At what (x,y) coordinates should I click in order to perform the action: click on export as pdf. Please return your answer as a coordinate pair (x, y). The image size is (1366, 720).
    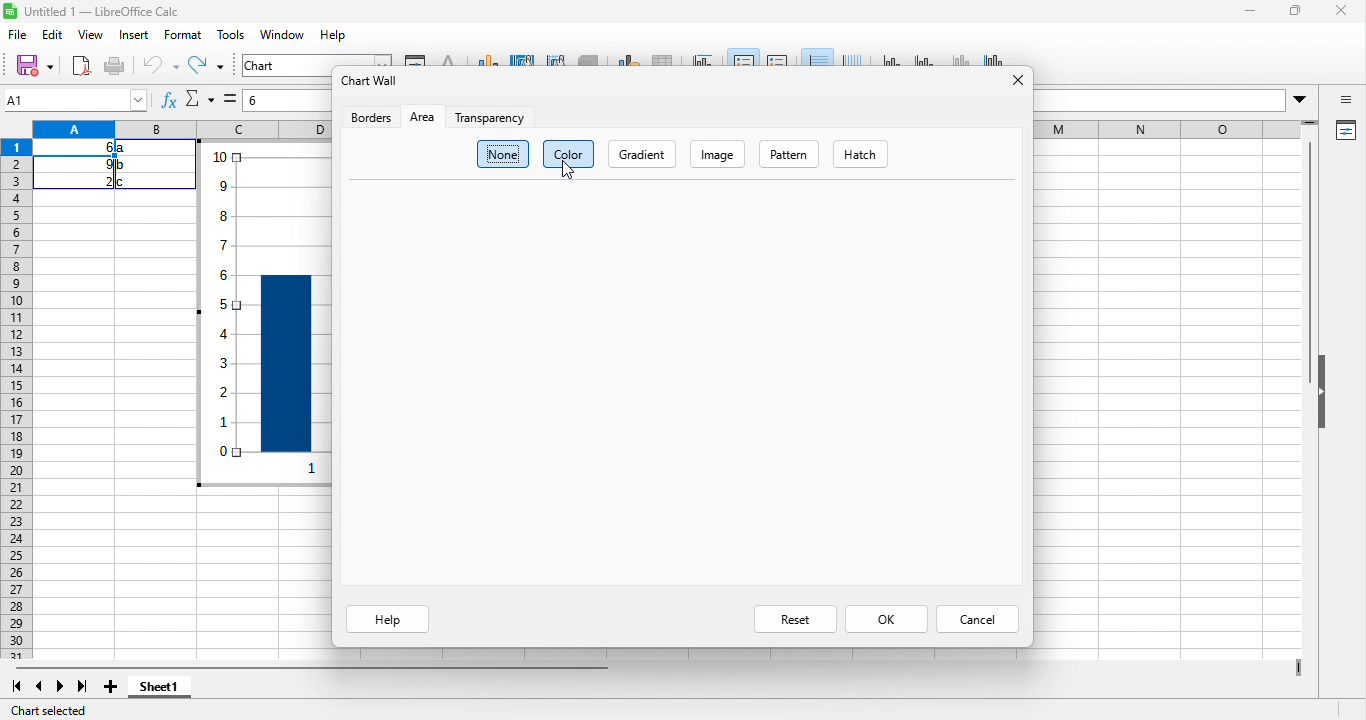
    Looking at the image, I should click on (81, 65).